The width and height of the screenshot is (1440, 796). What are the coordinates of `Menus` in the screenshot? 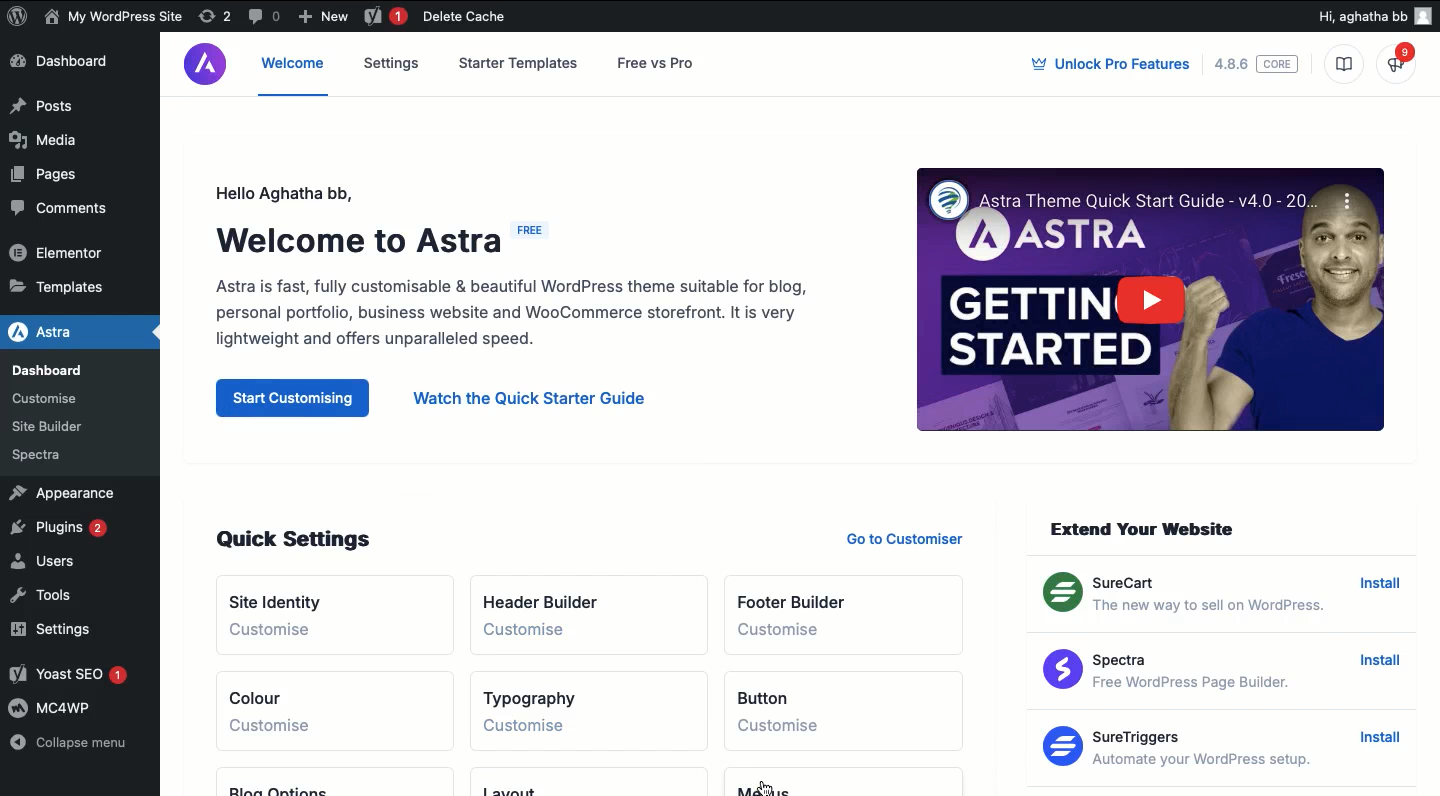 It's located at (781, 783).